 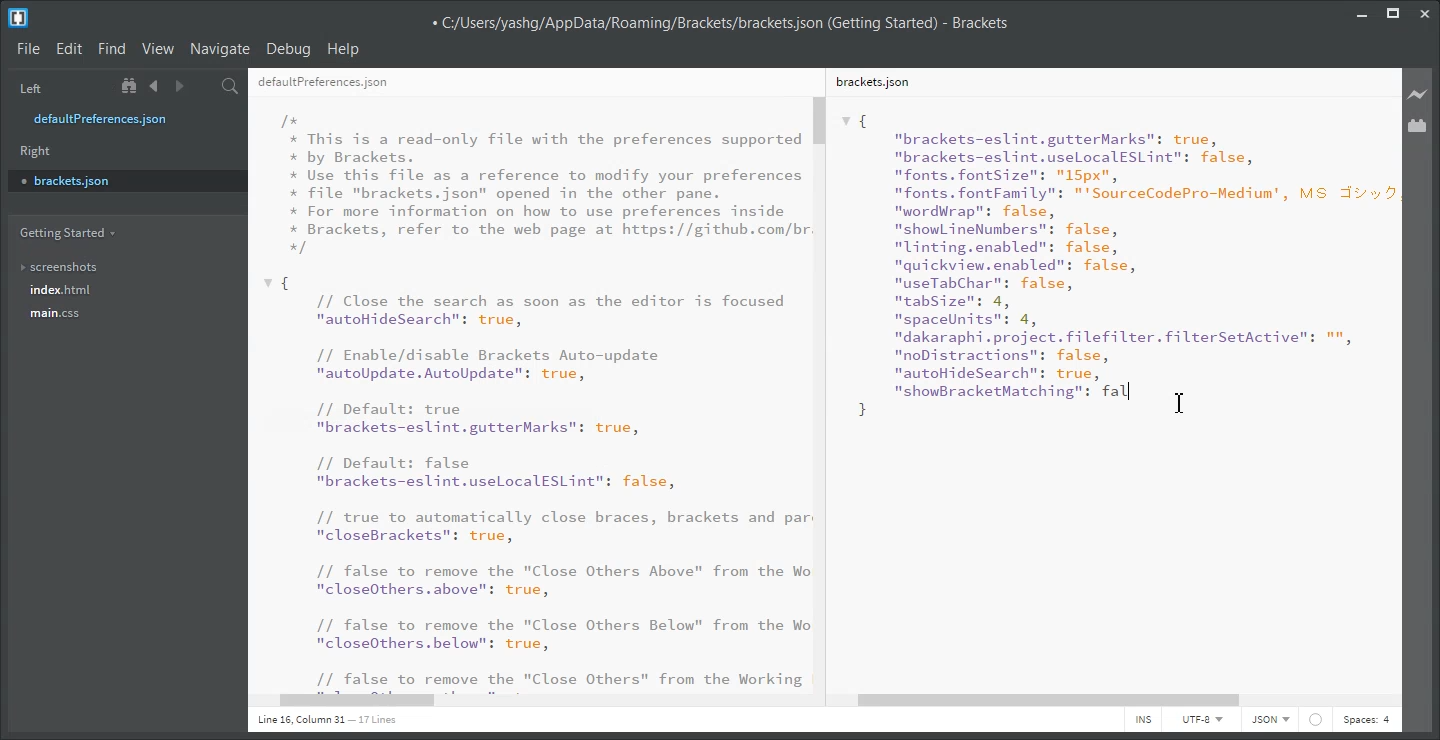 I want to click on Find, so click(x=112, y=49).